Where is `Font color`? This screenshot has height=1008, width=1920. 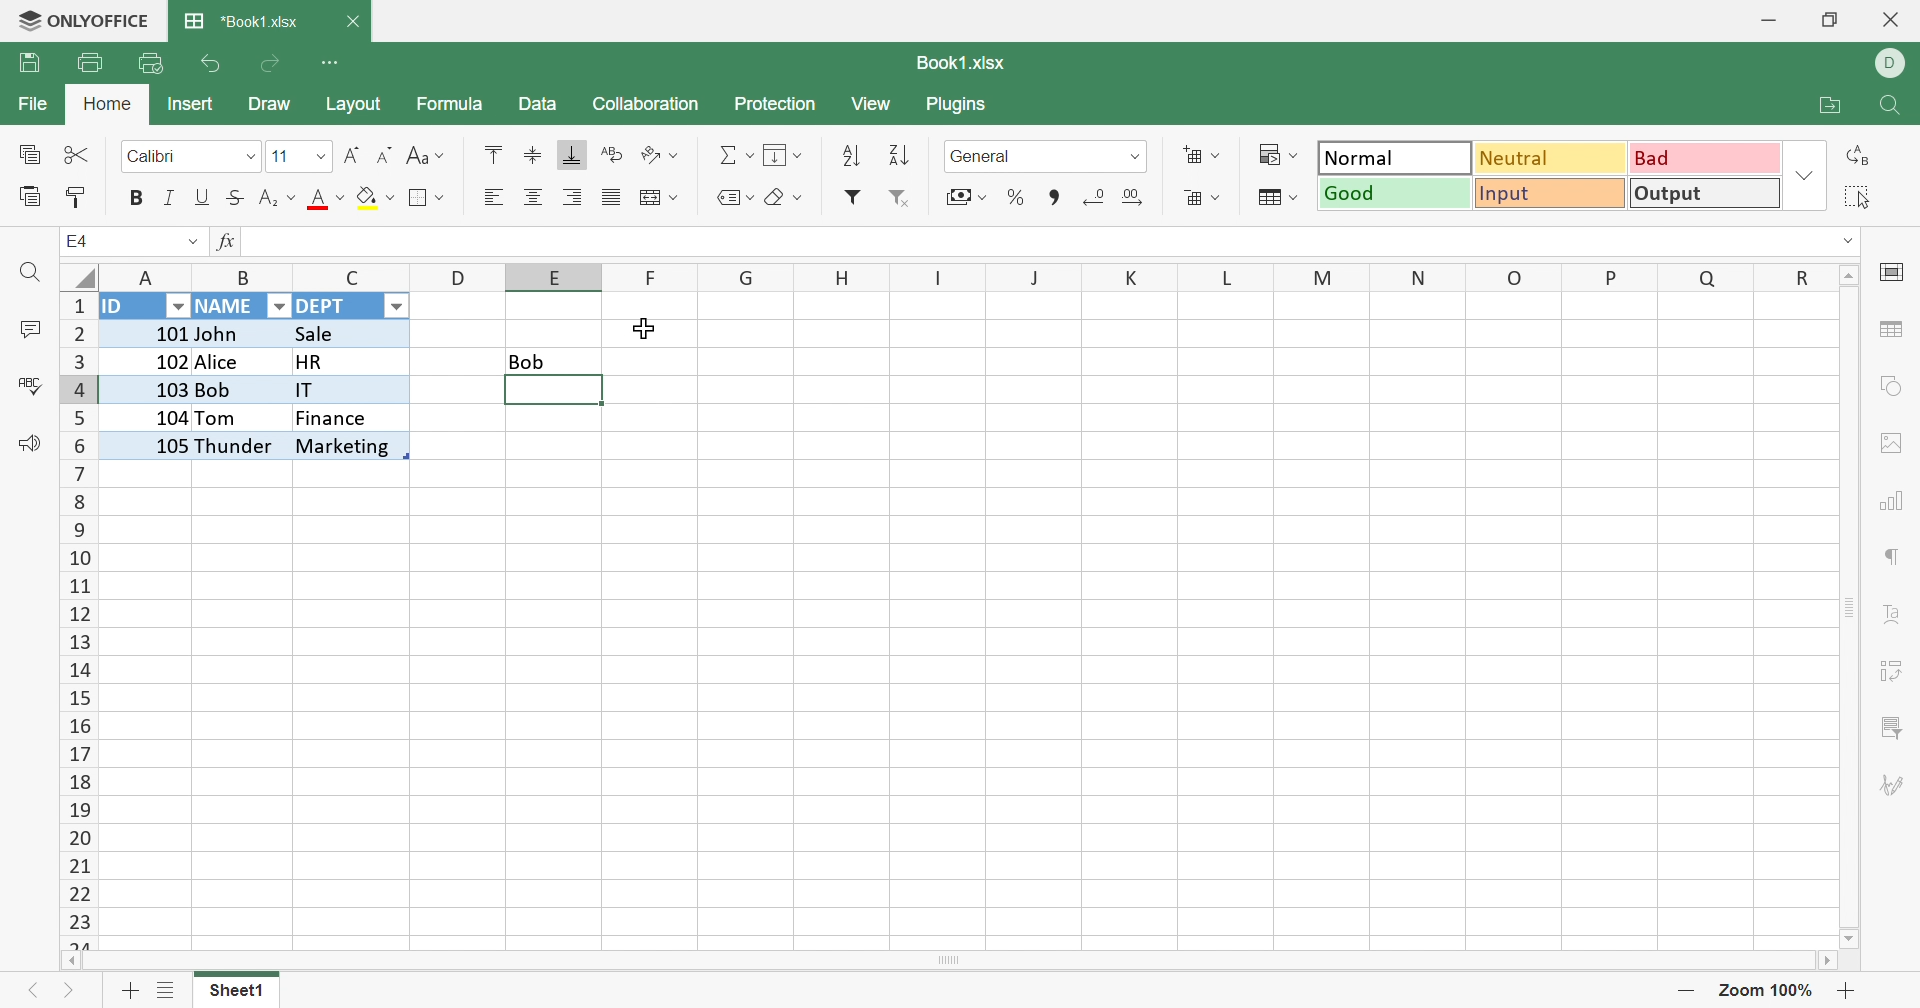
Font color is located at coordinates (327, 199).